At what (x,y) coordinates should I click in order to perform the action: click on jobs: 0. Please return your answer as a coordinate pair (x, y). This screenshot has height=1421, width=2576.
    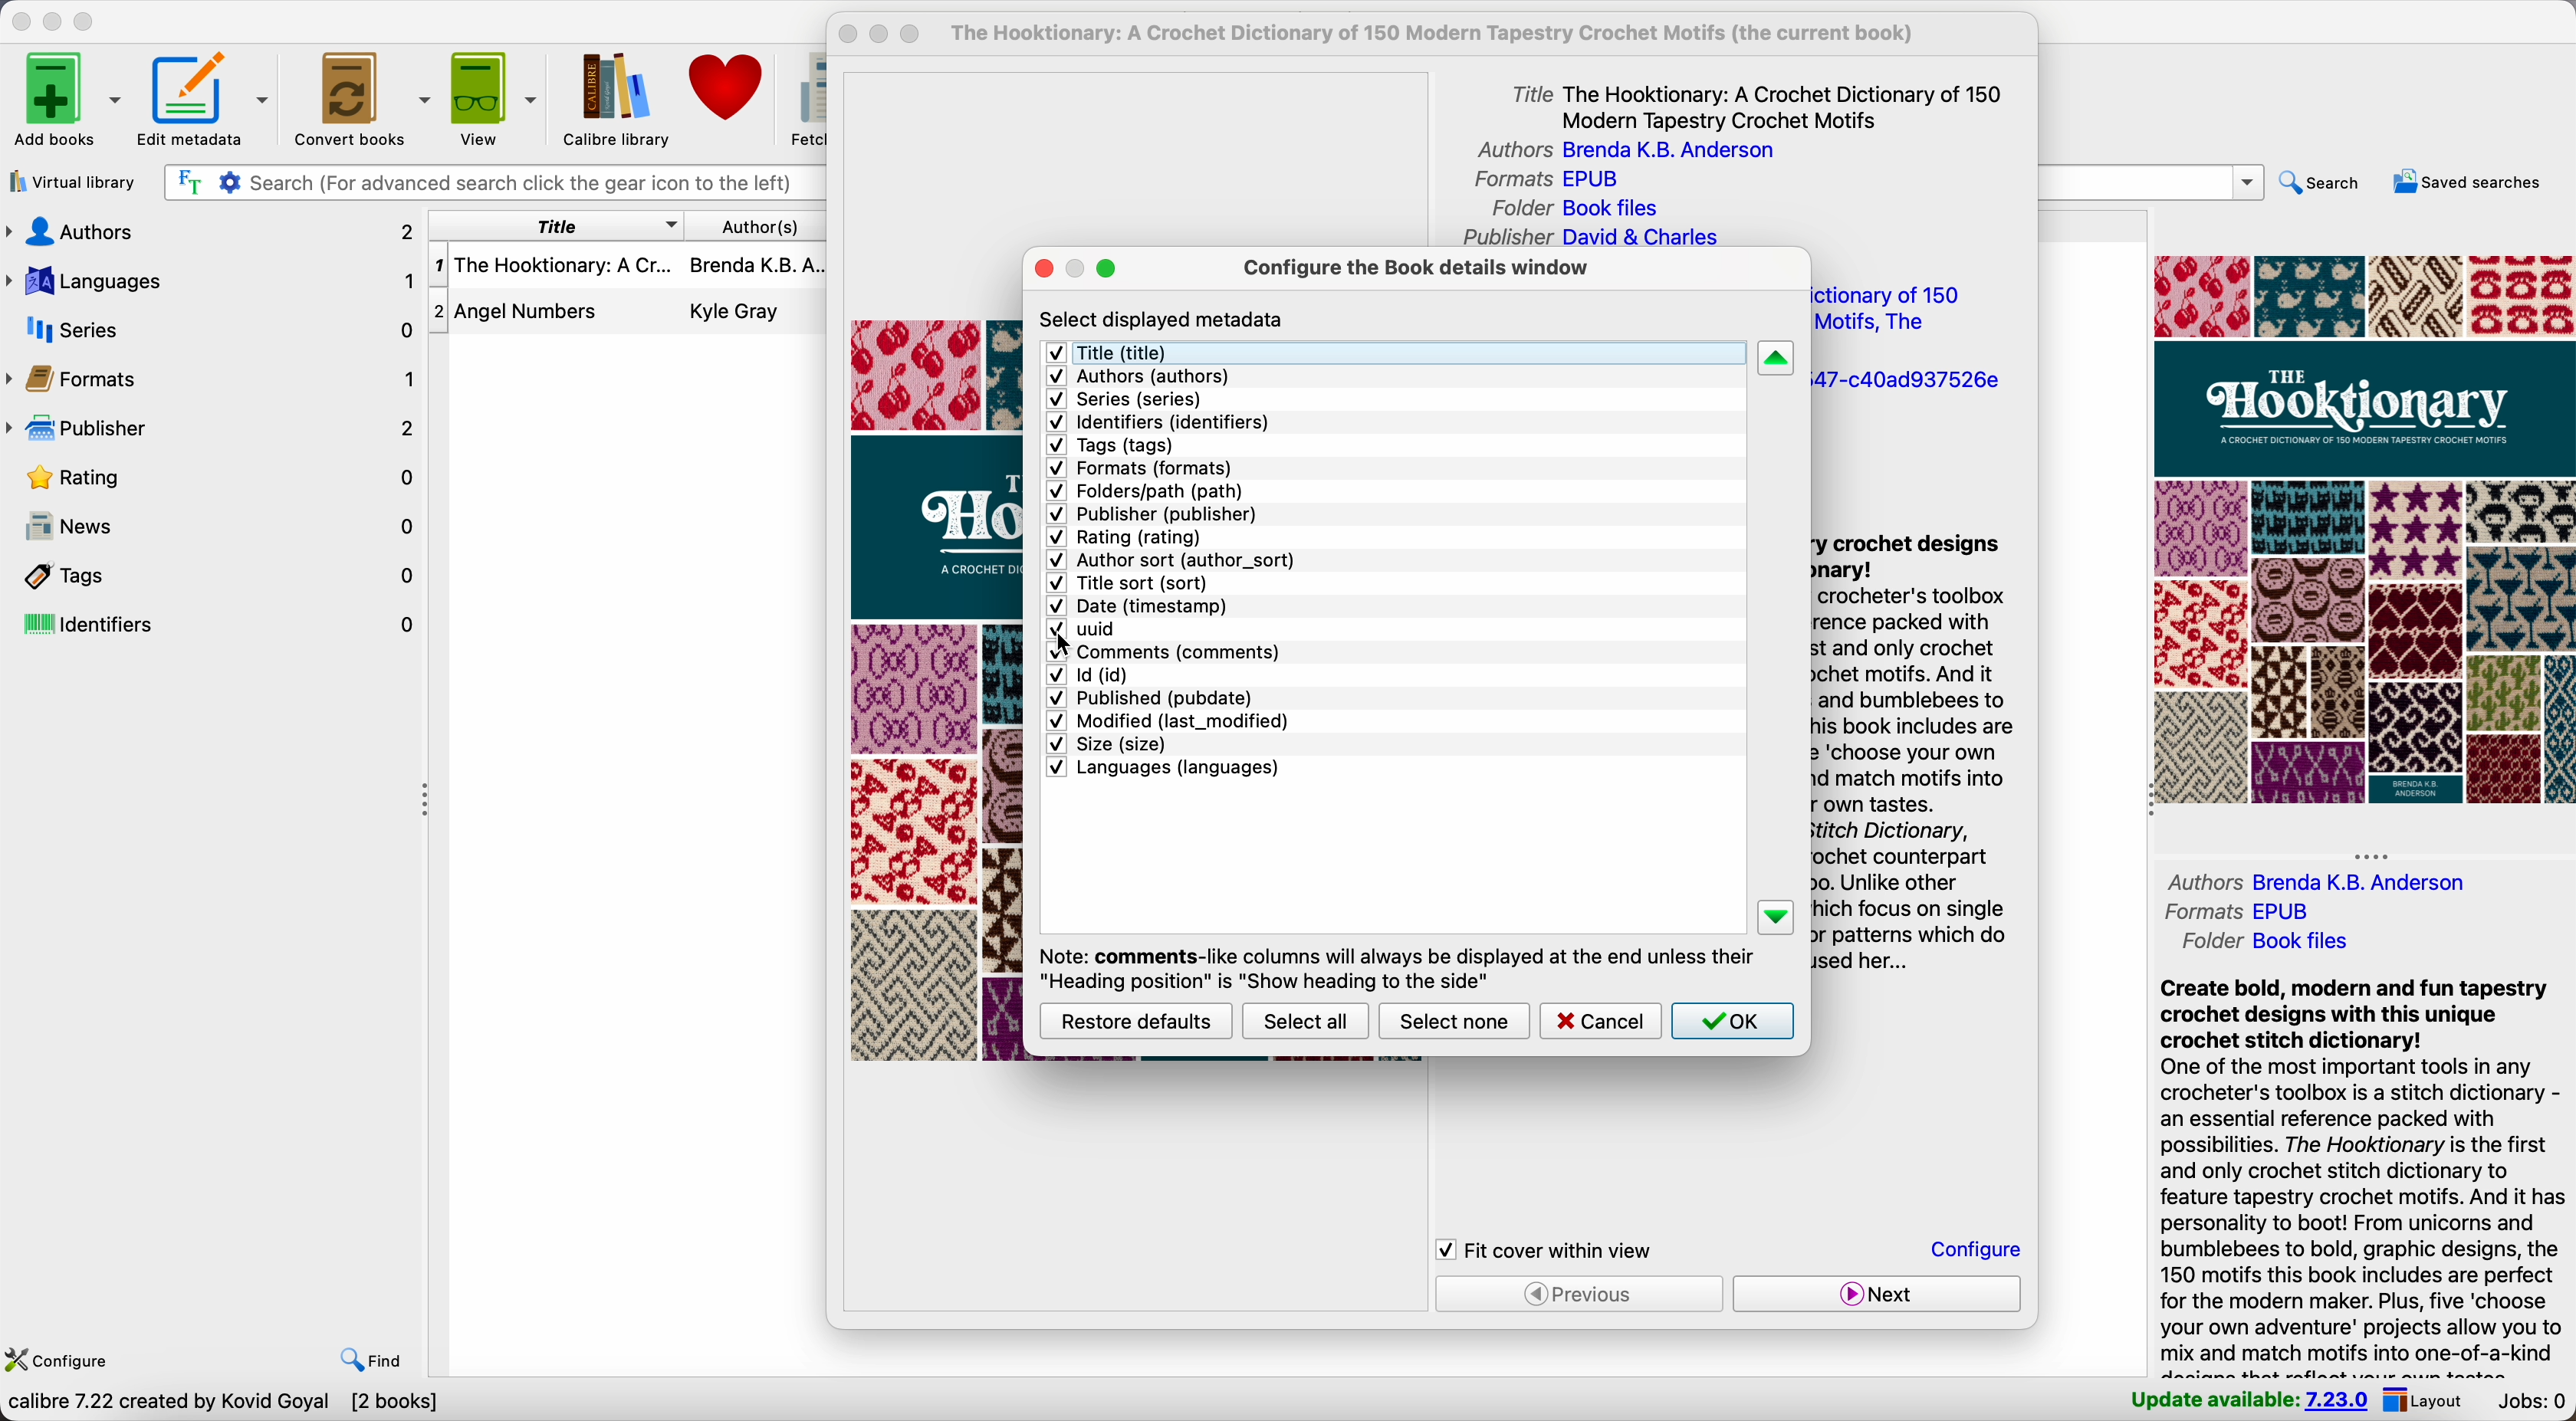
    Looking at the image, I should click on (2529, 1402).